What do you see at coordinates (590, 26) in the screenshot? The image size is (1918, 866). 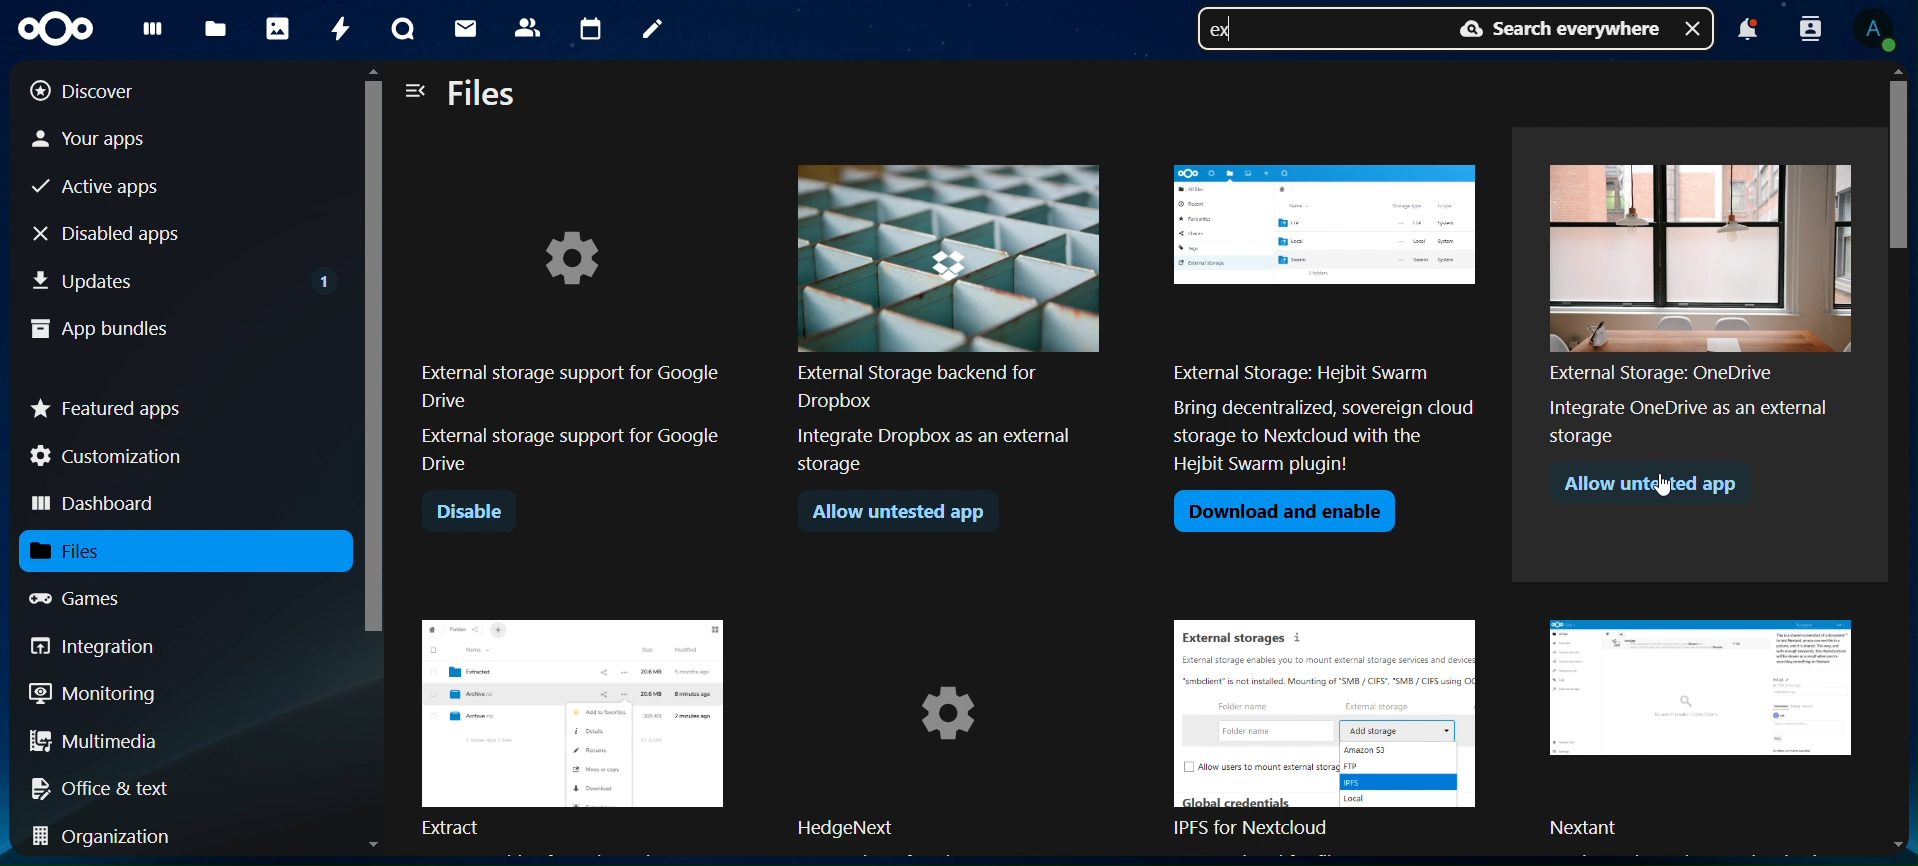 I see `calendar` at bounding box center [590, 26].